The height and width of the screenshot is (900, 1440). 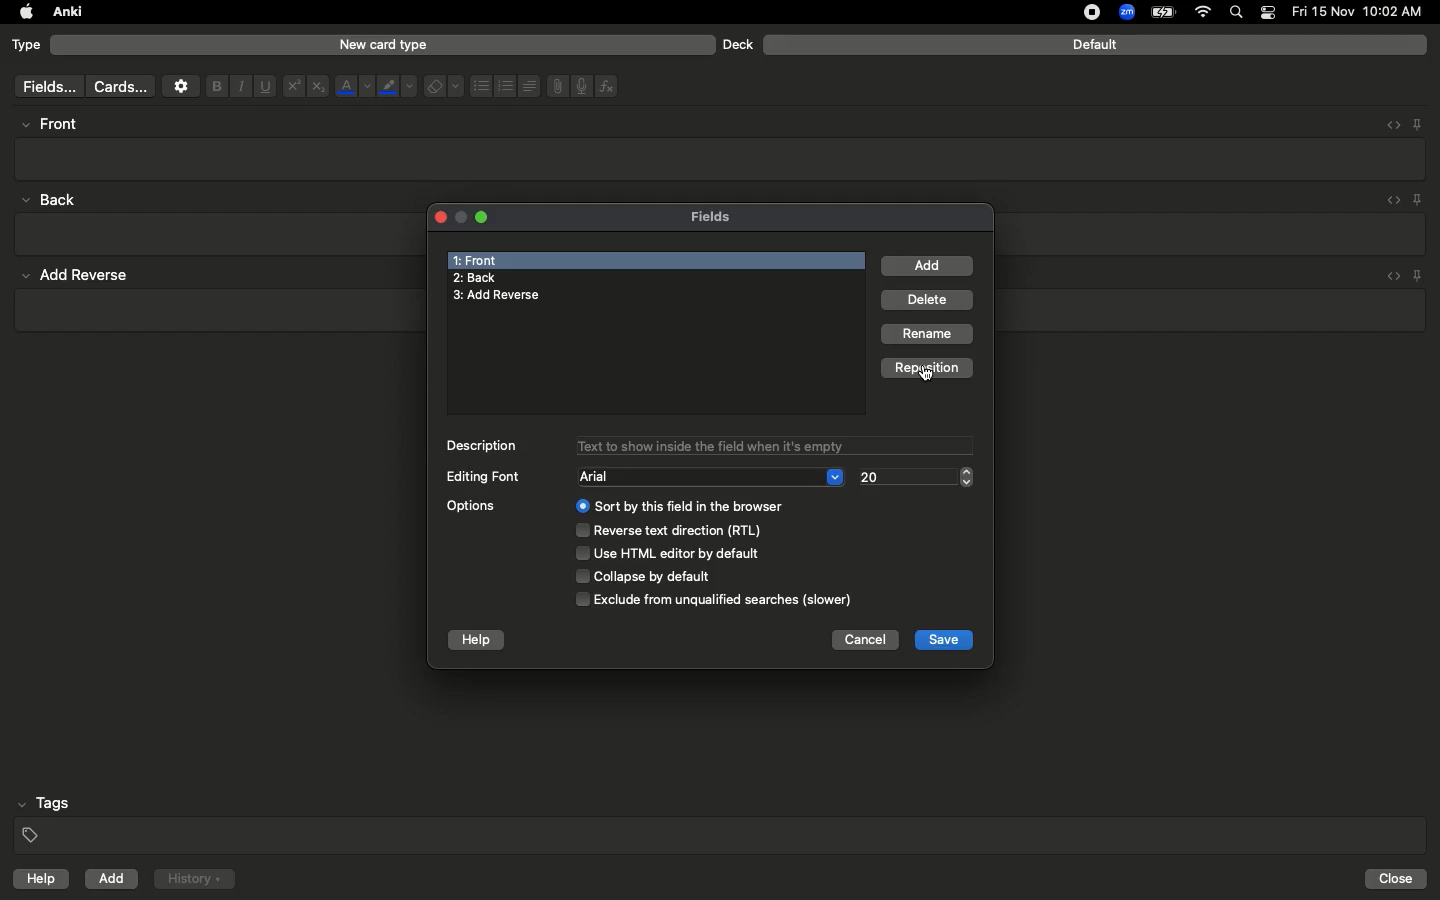 I want to click on Add, so click(x=928, y=266).